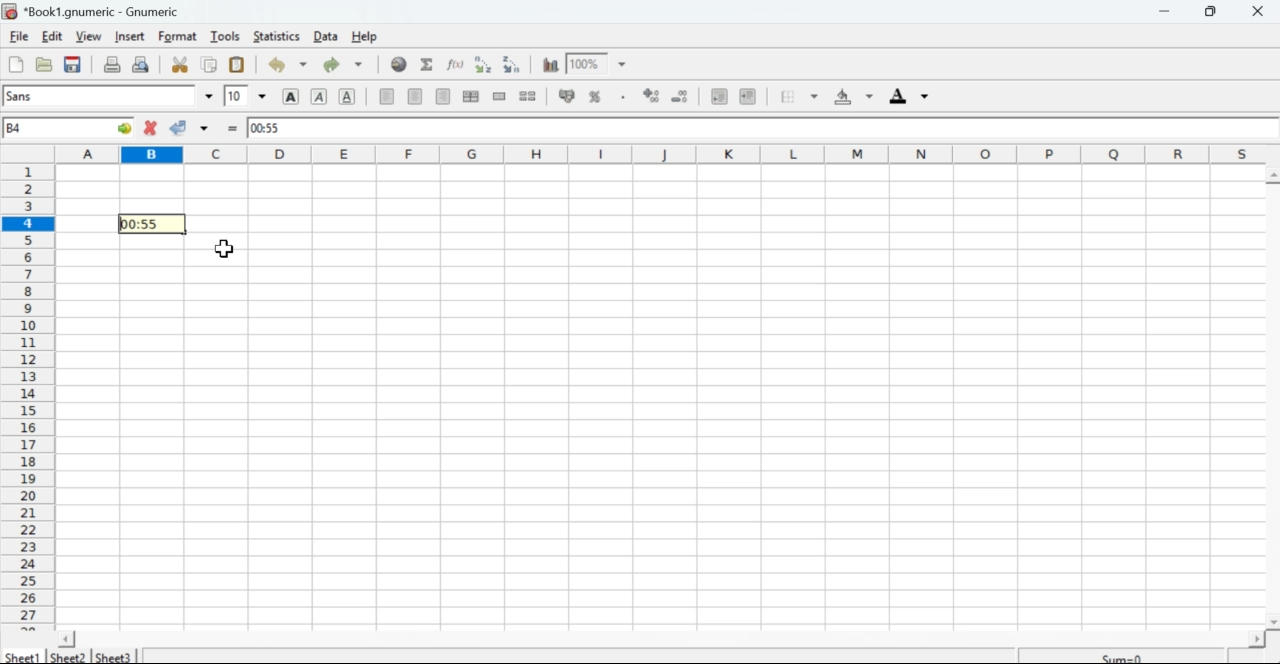  Describe the element at coordinates (760, 127) in the screenshot. I see `Active cell contents` at that location.